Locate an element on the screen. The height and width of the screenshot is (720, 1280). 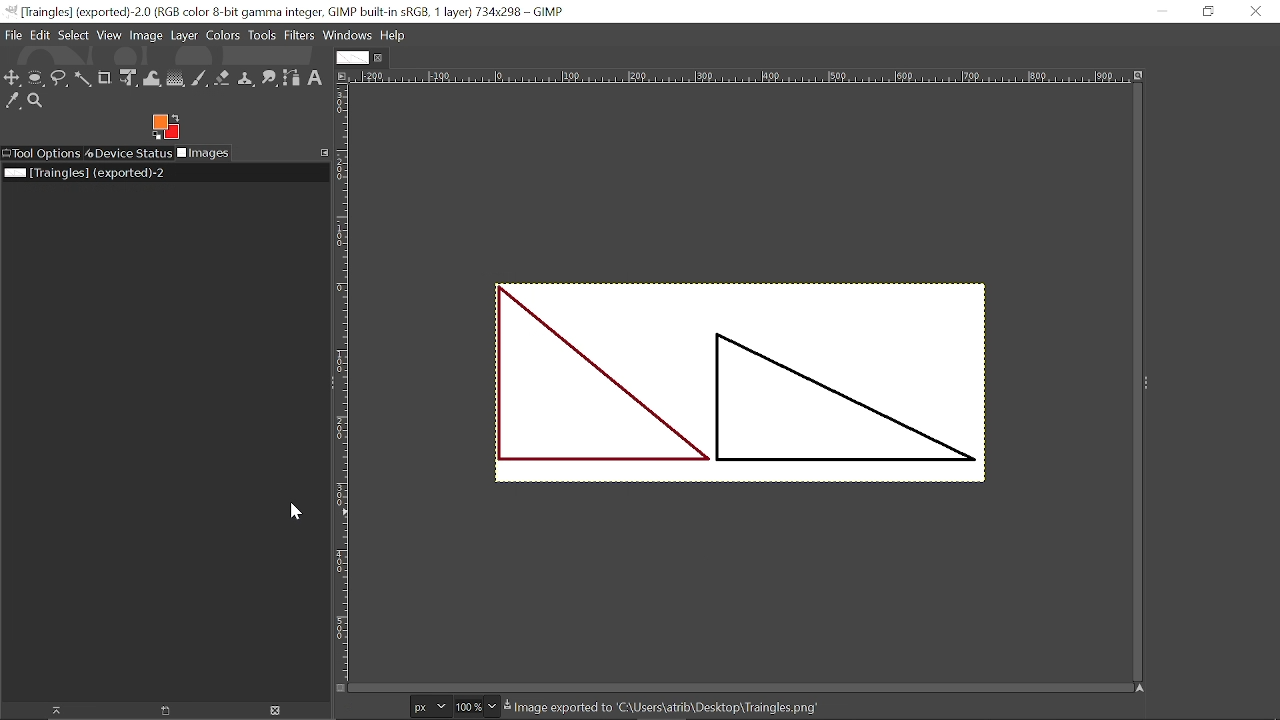
Current file is located at coordinates (106, 174).